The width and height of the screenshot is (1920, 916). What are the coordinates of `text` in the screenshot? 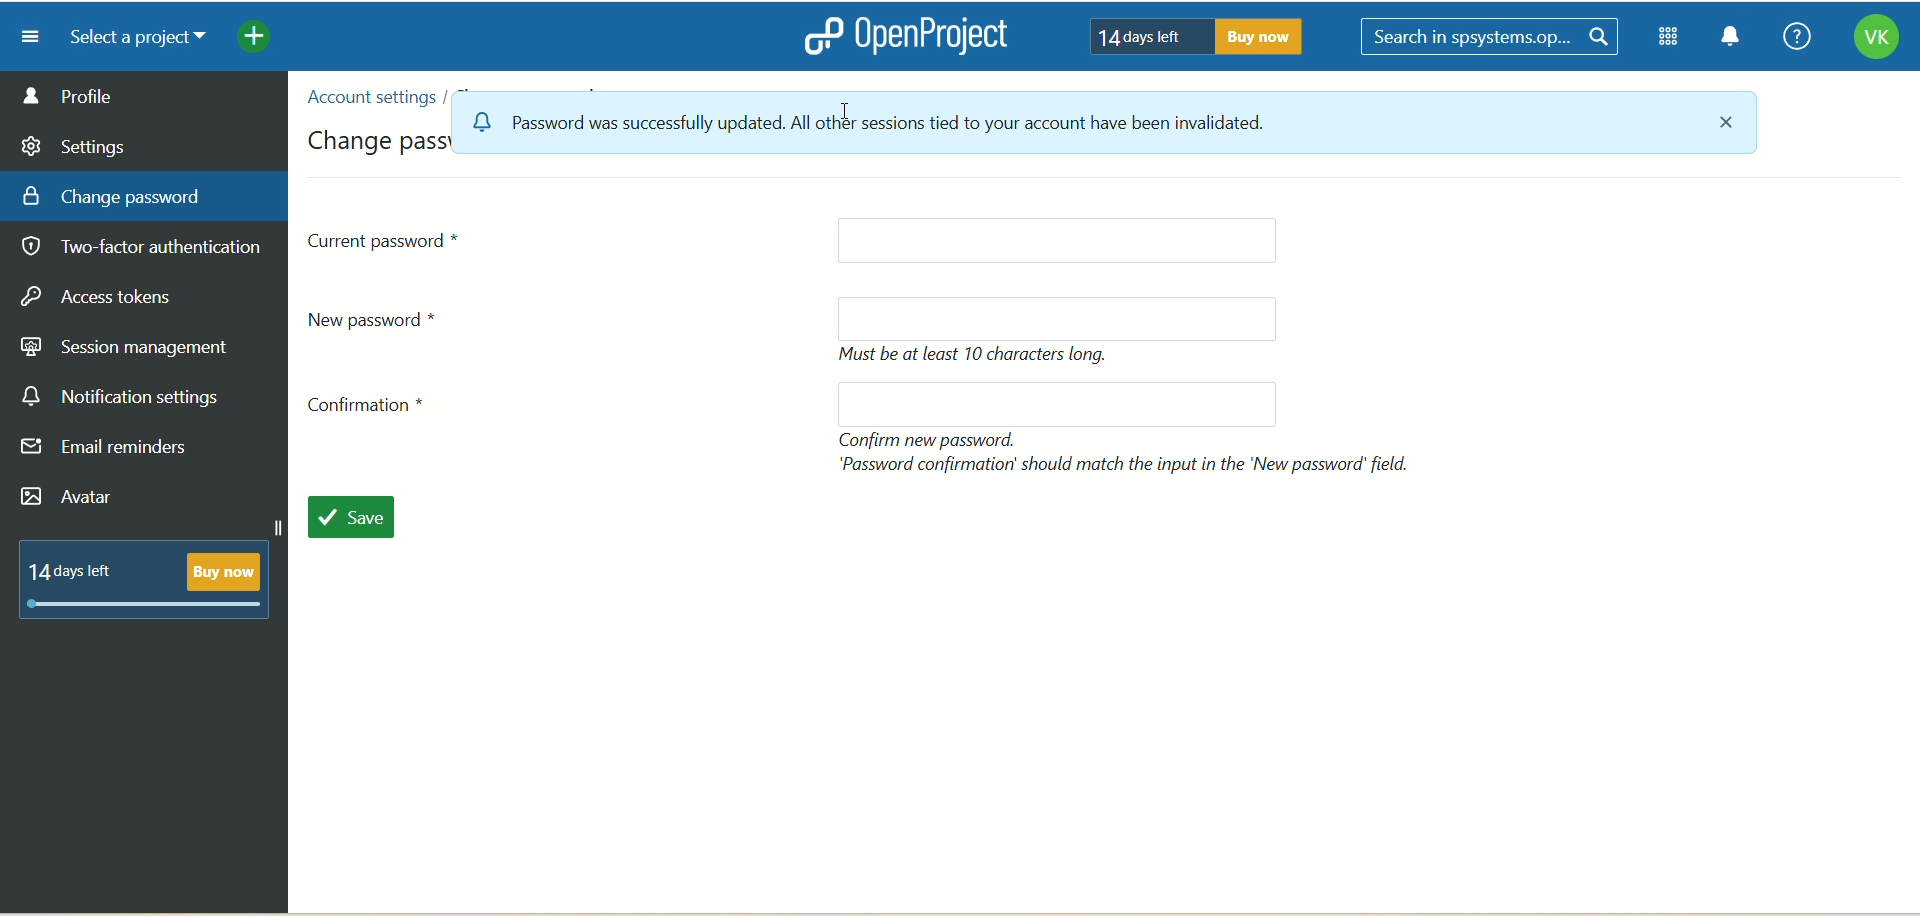 It's located at (153, 576).